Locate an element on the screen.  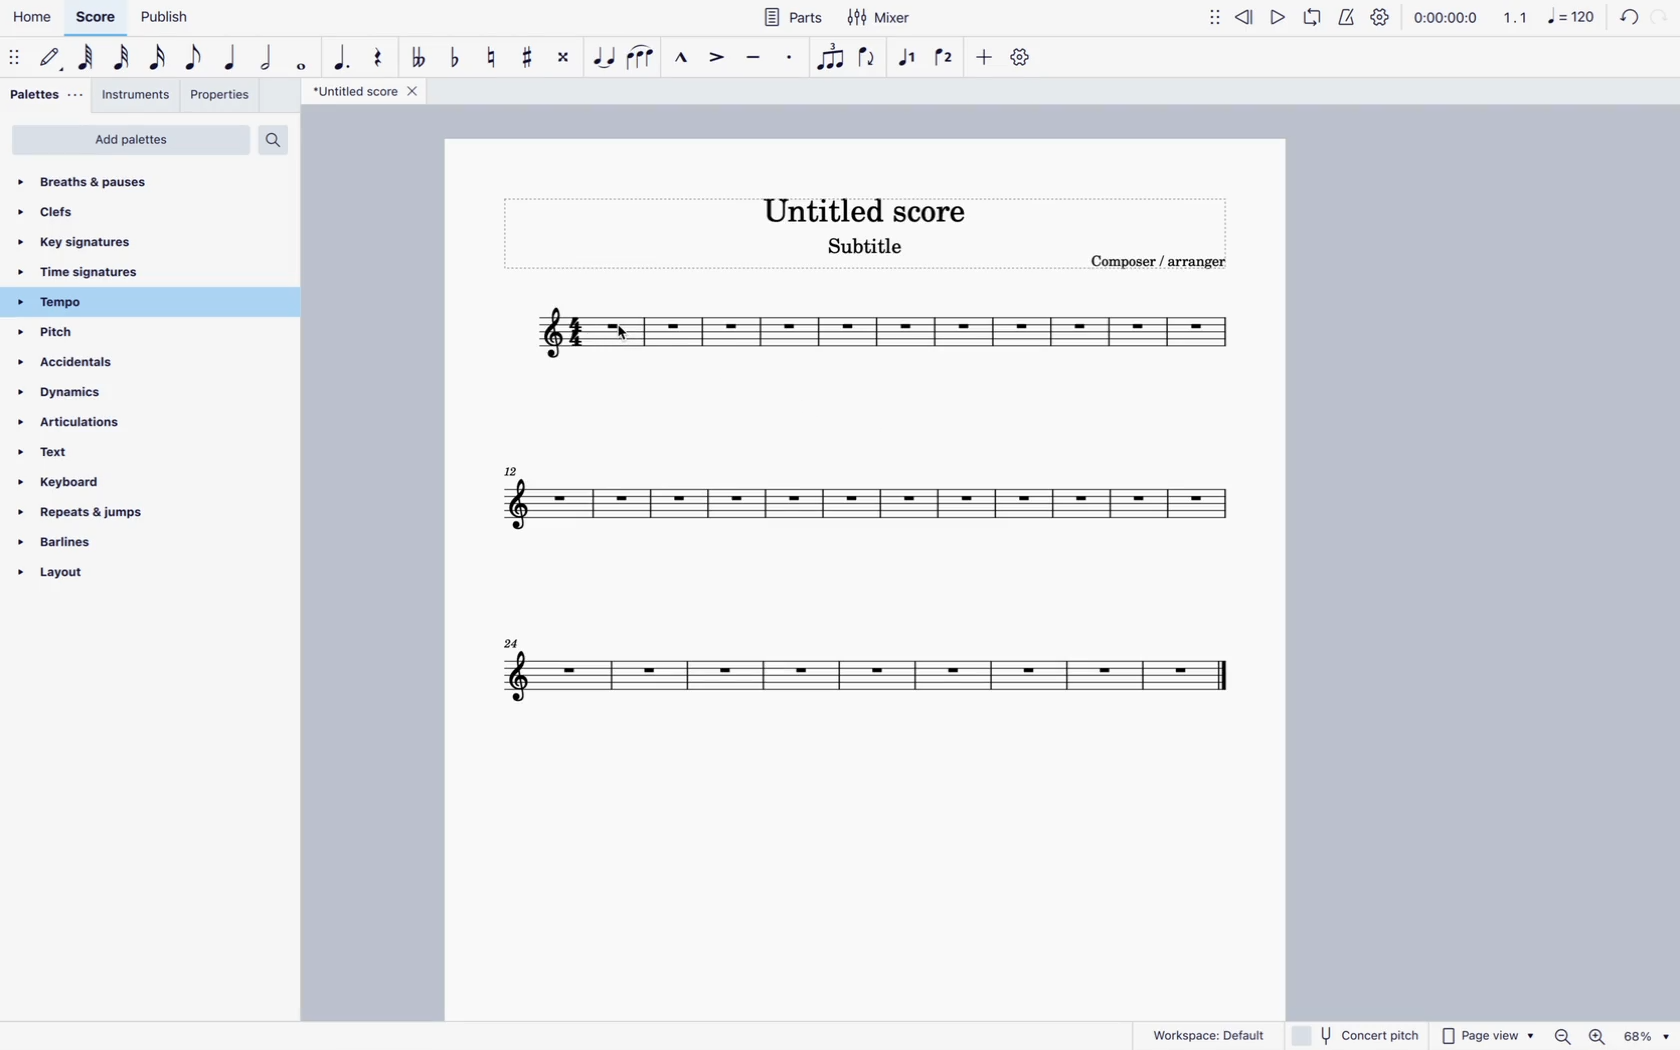
mixer is located at coordinates (880, 19).